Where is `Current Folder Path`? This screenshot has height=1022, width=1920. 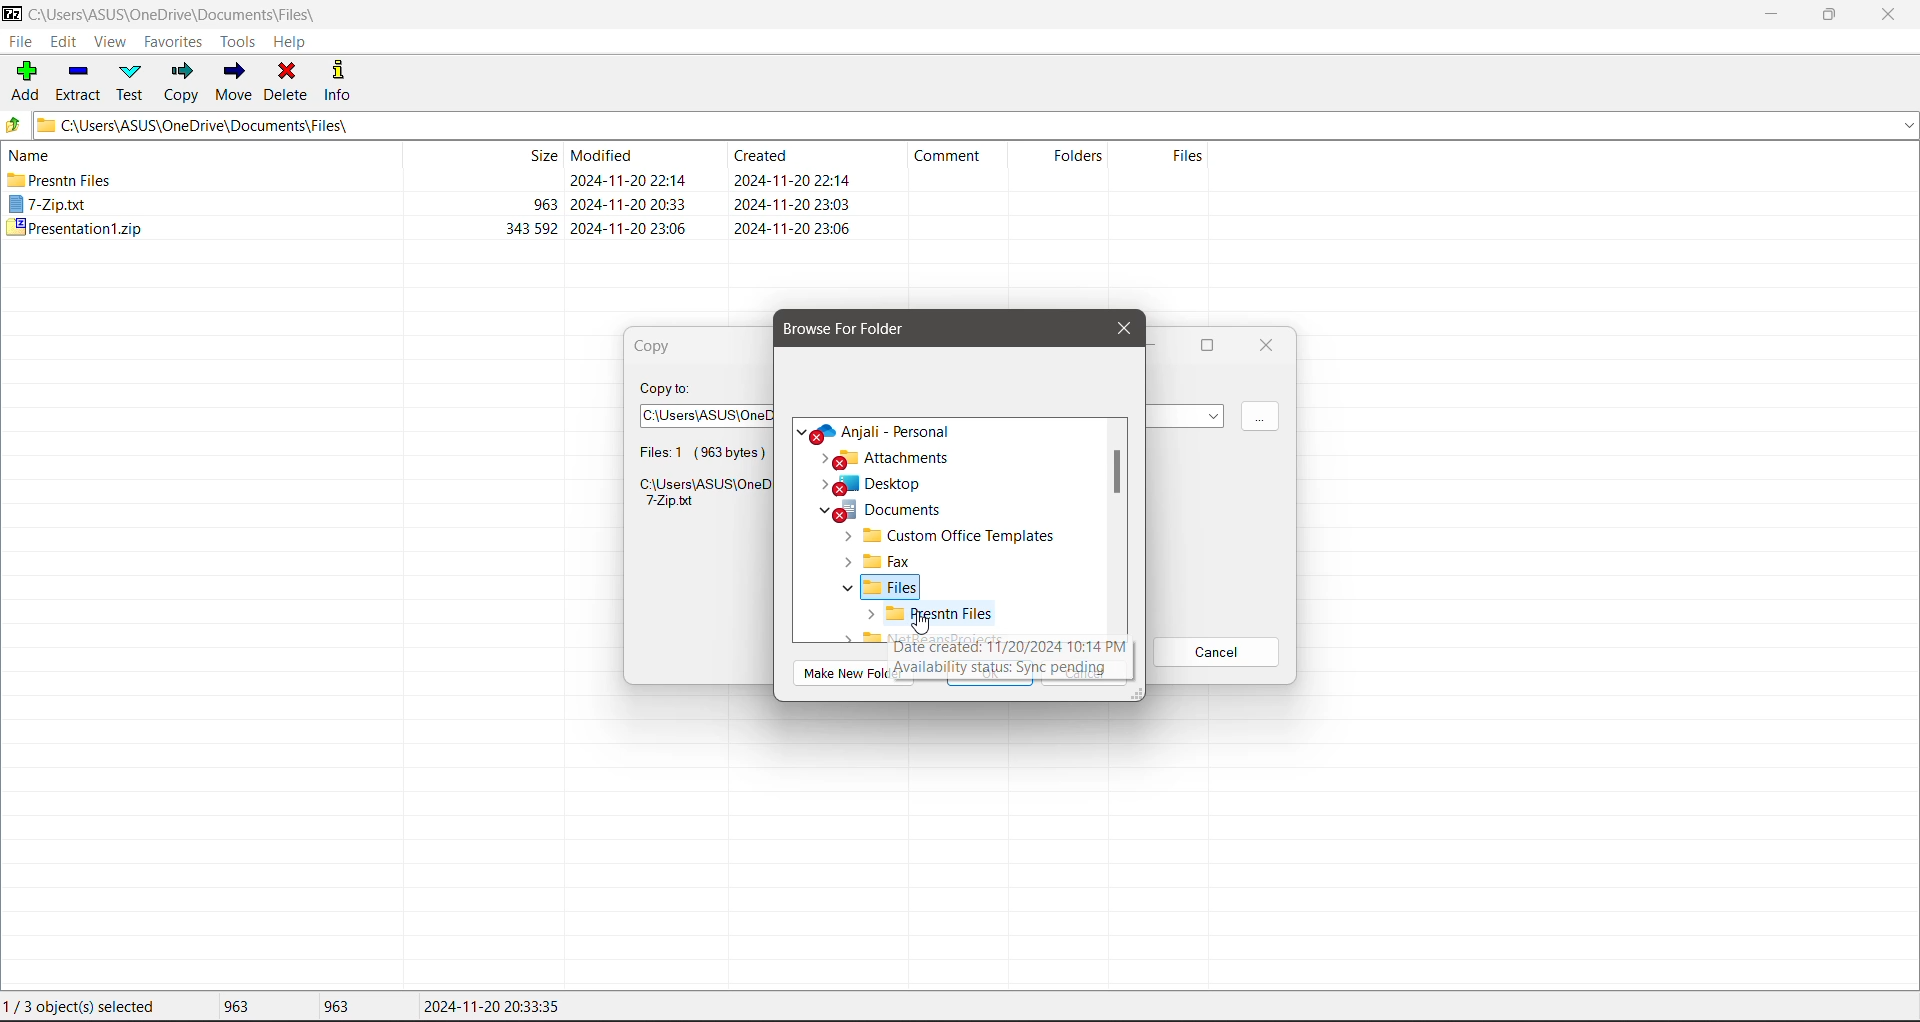 Current Folder Path is located at coordinates (974, 124).